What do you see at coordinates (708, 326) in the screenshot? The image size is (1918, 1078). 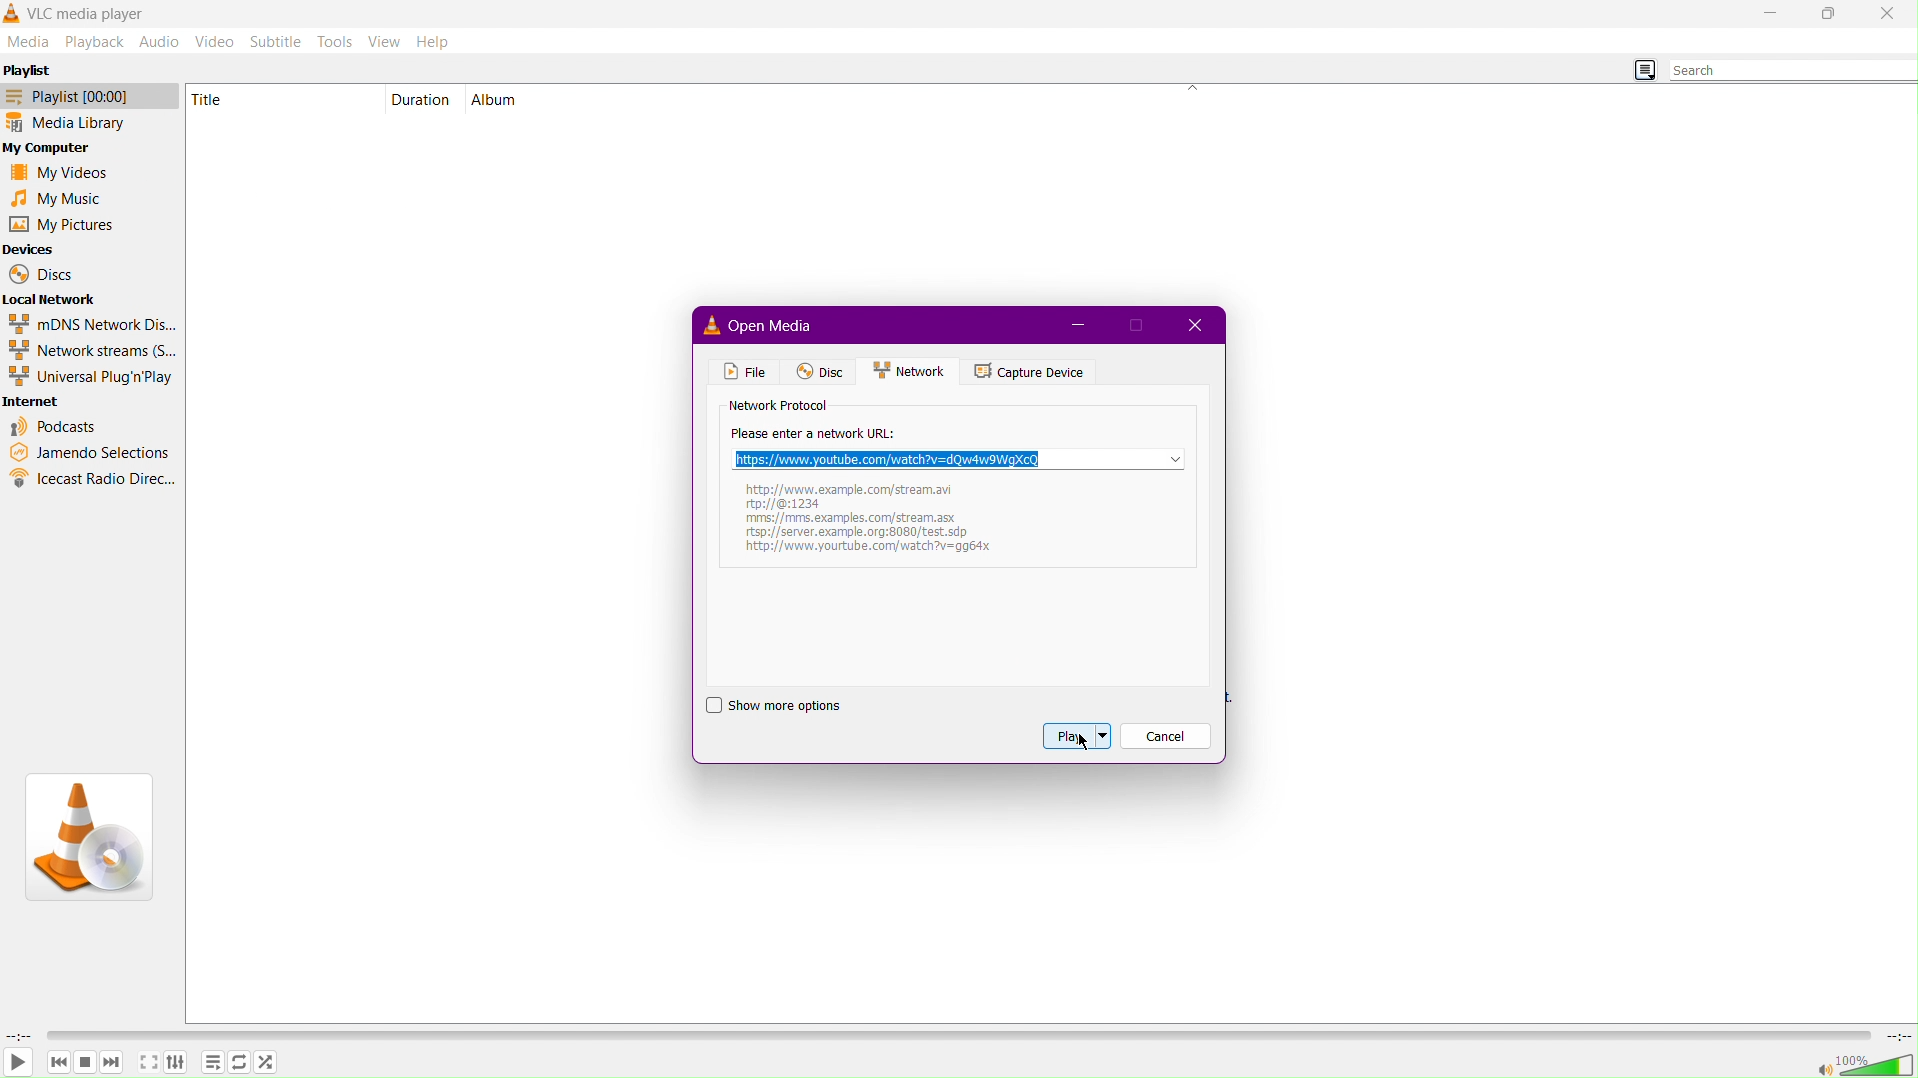 I see `logo` at bounding box center [708, 326].